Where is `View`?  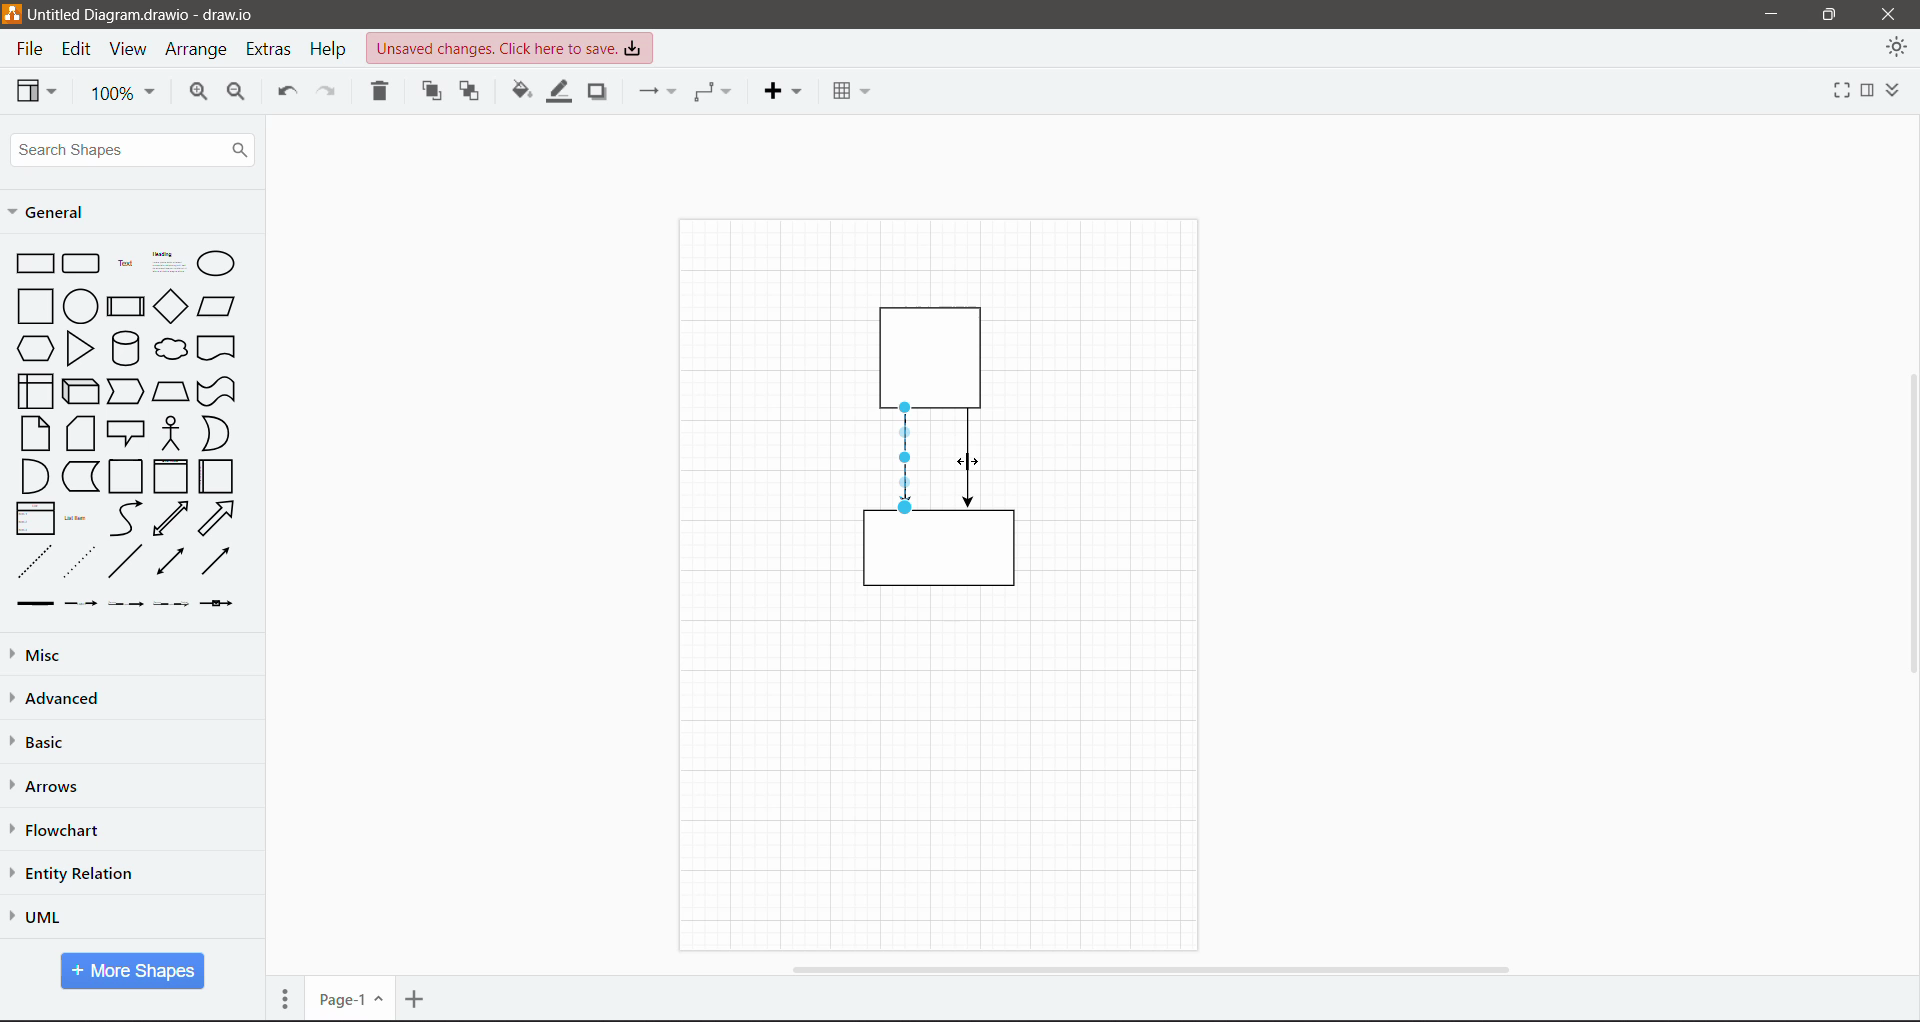 View is located at coordinates (128, 50).